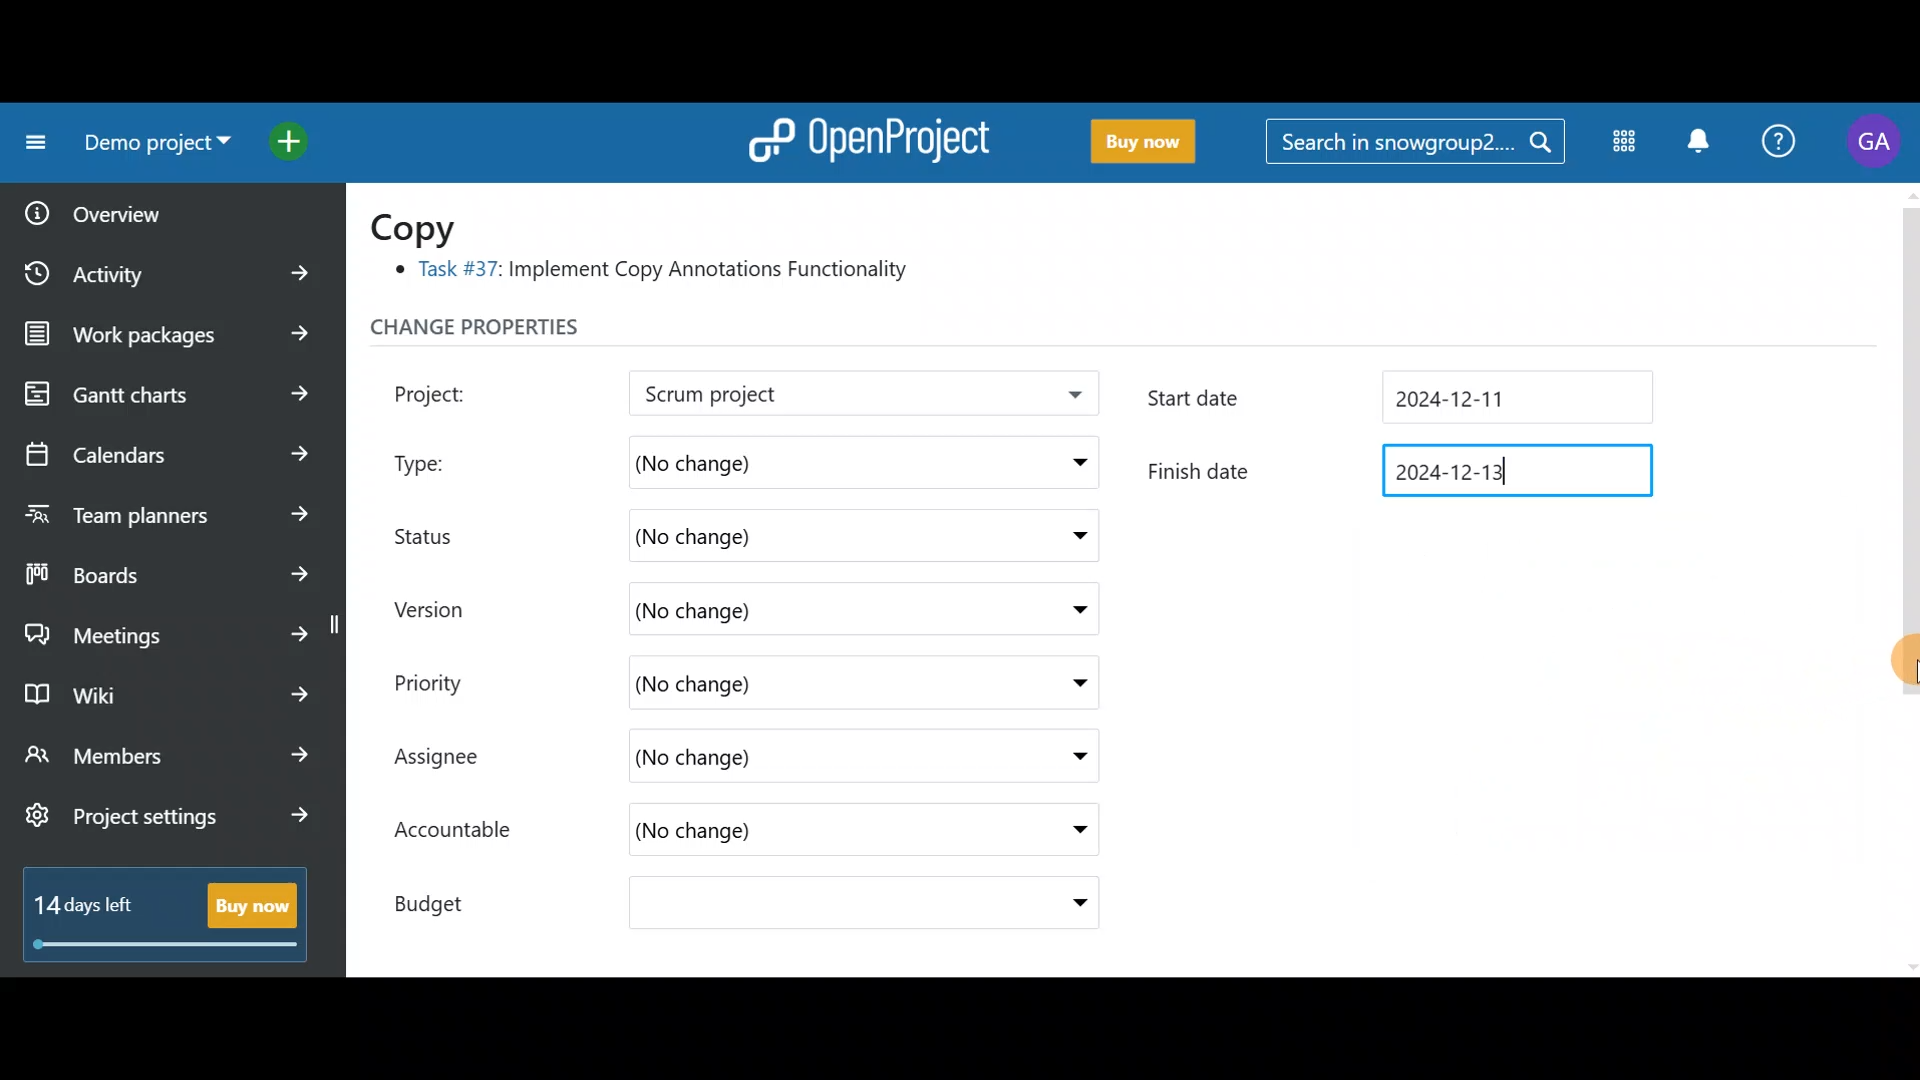  I want to click on Search in snowgroup?.... , so click(1420, 143).